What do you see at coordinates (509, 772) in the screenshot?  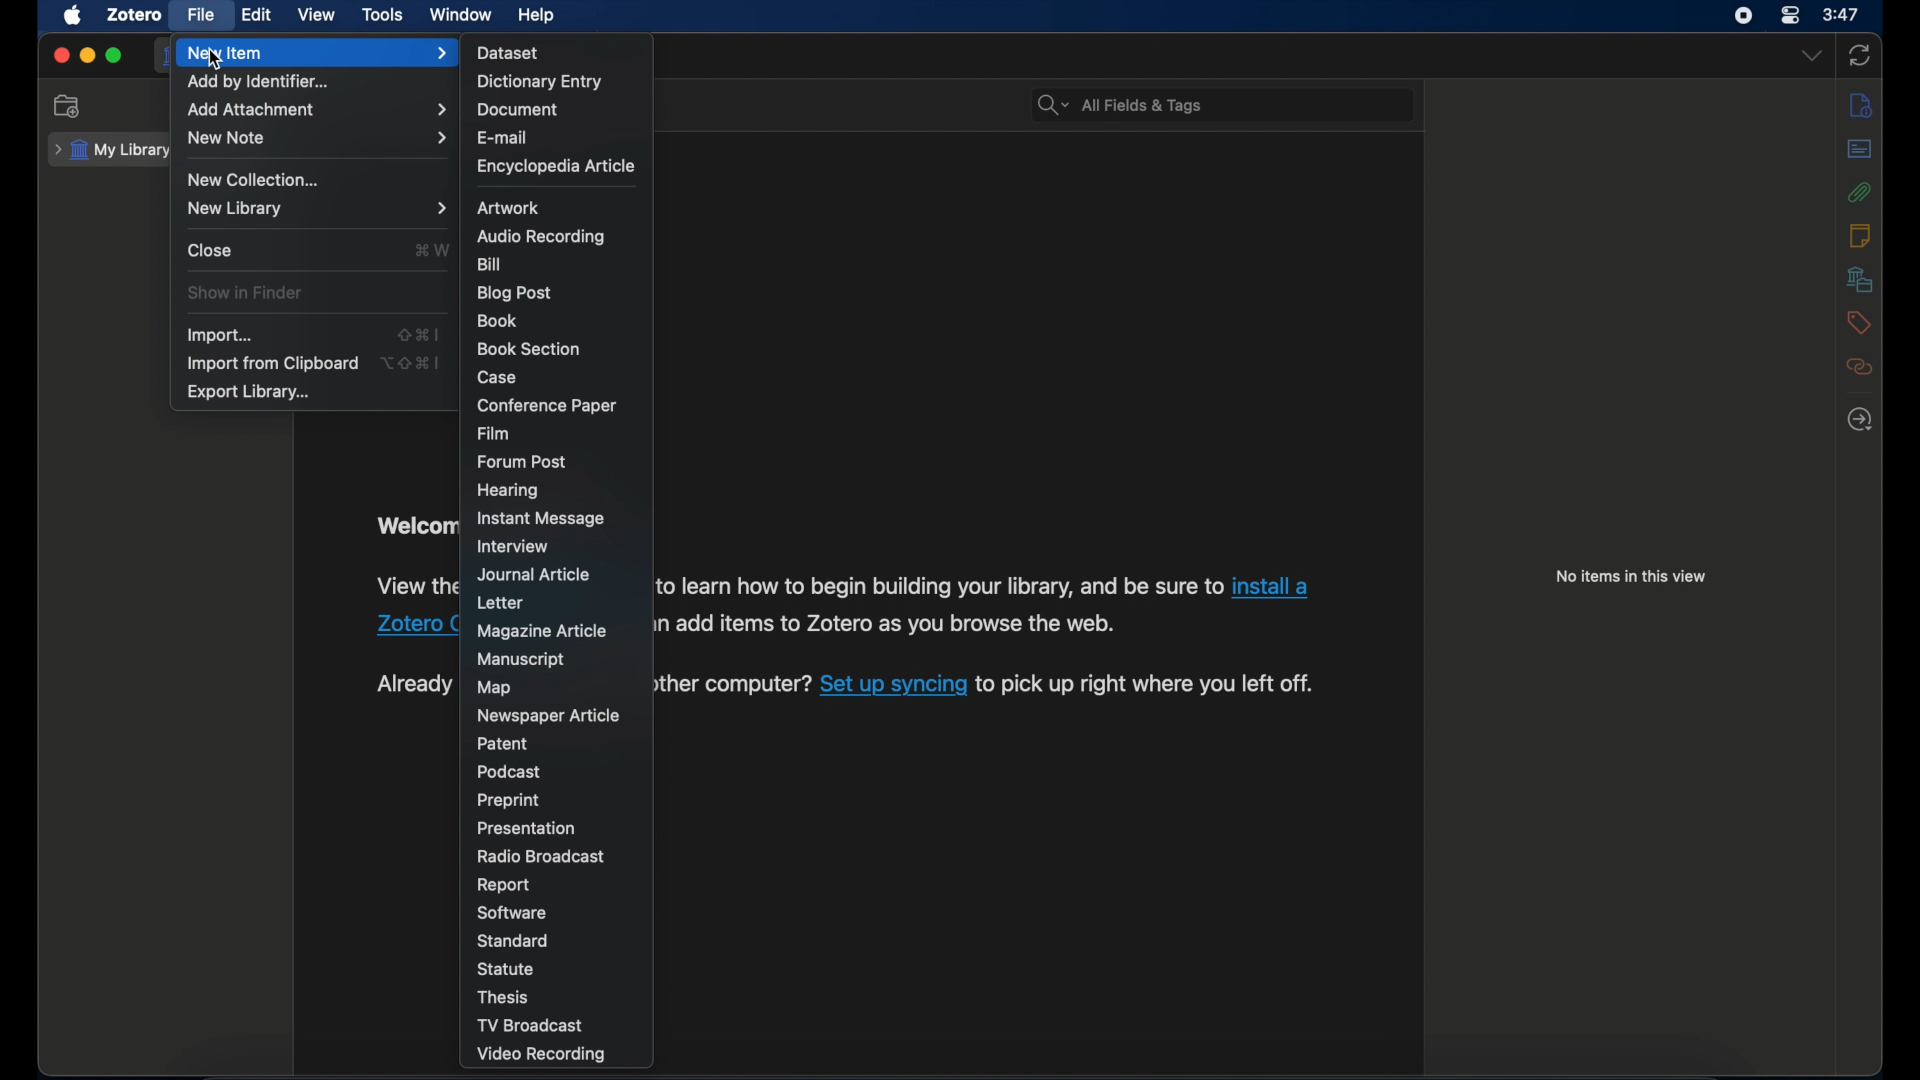 I see `podcast` at bounding box center [509, 772].